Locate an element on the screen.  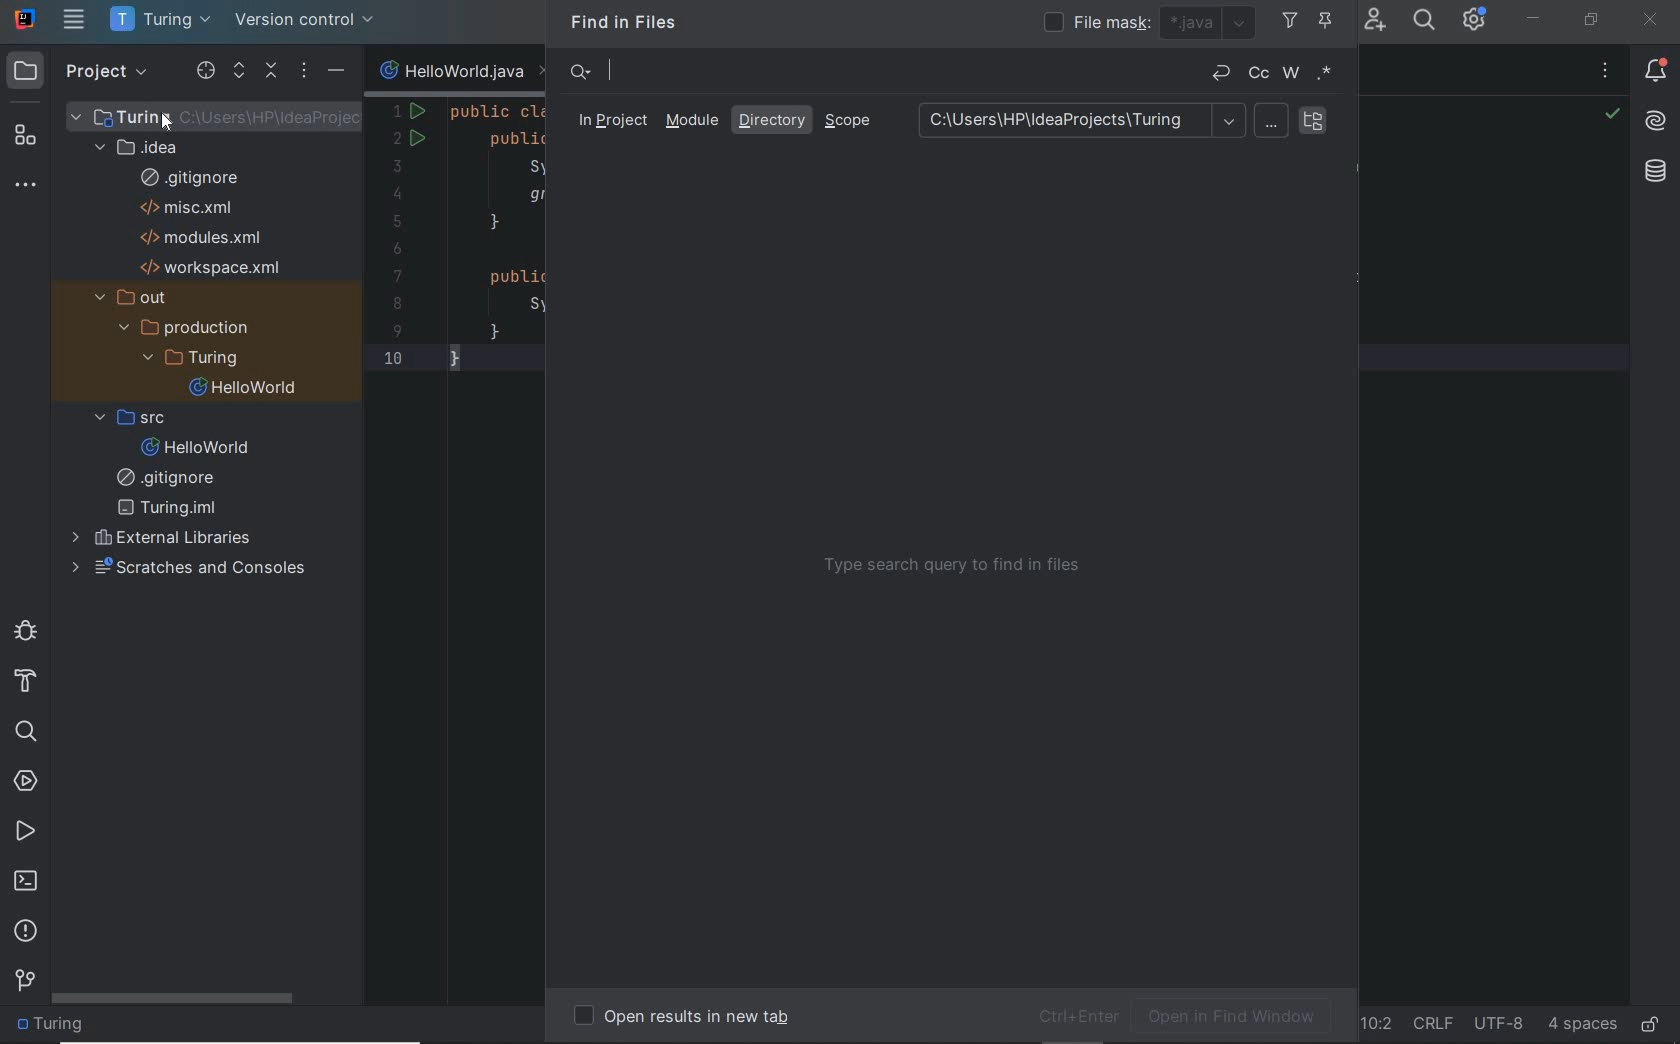
RESTORE DOWN is located at coordinates (1592, 19).